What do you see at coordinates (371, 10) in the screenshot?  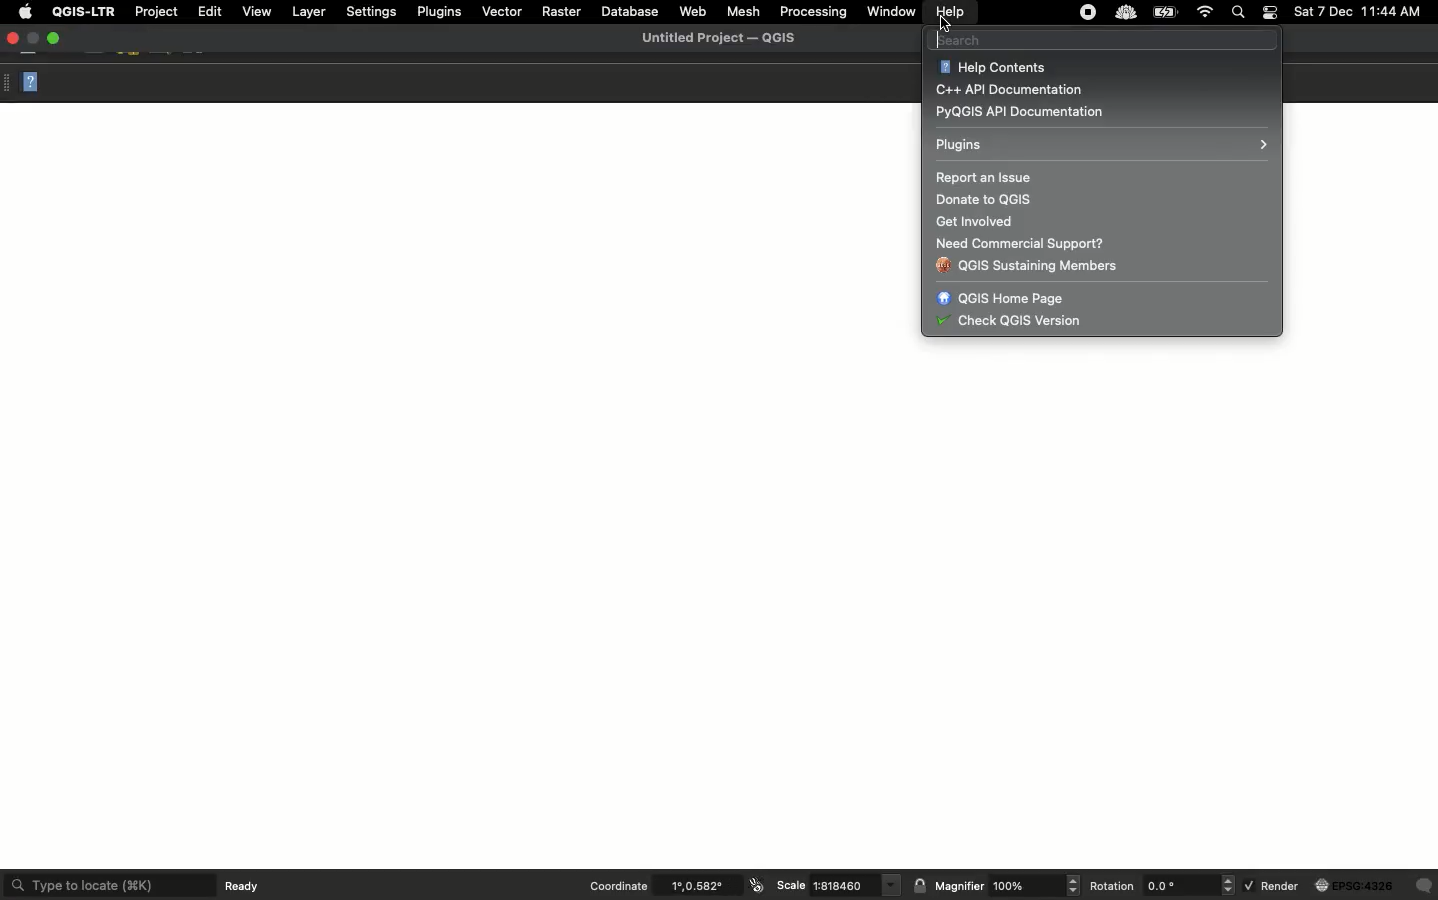 I see `Settings` at bounding box center [371, 10].